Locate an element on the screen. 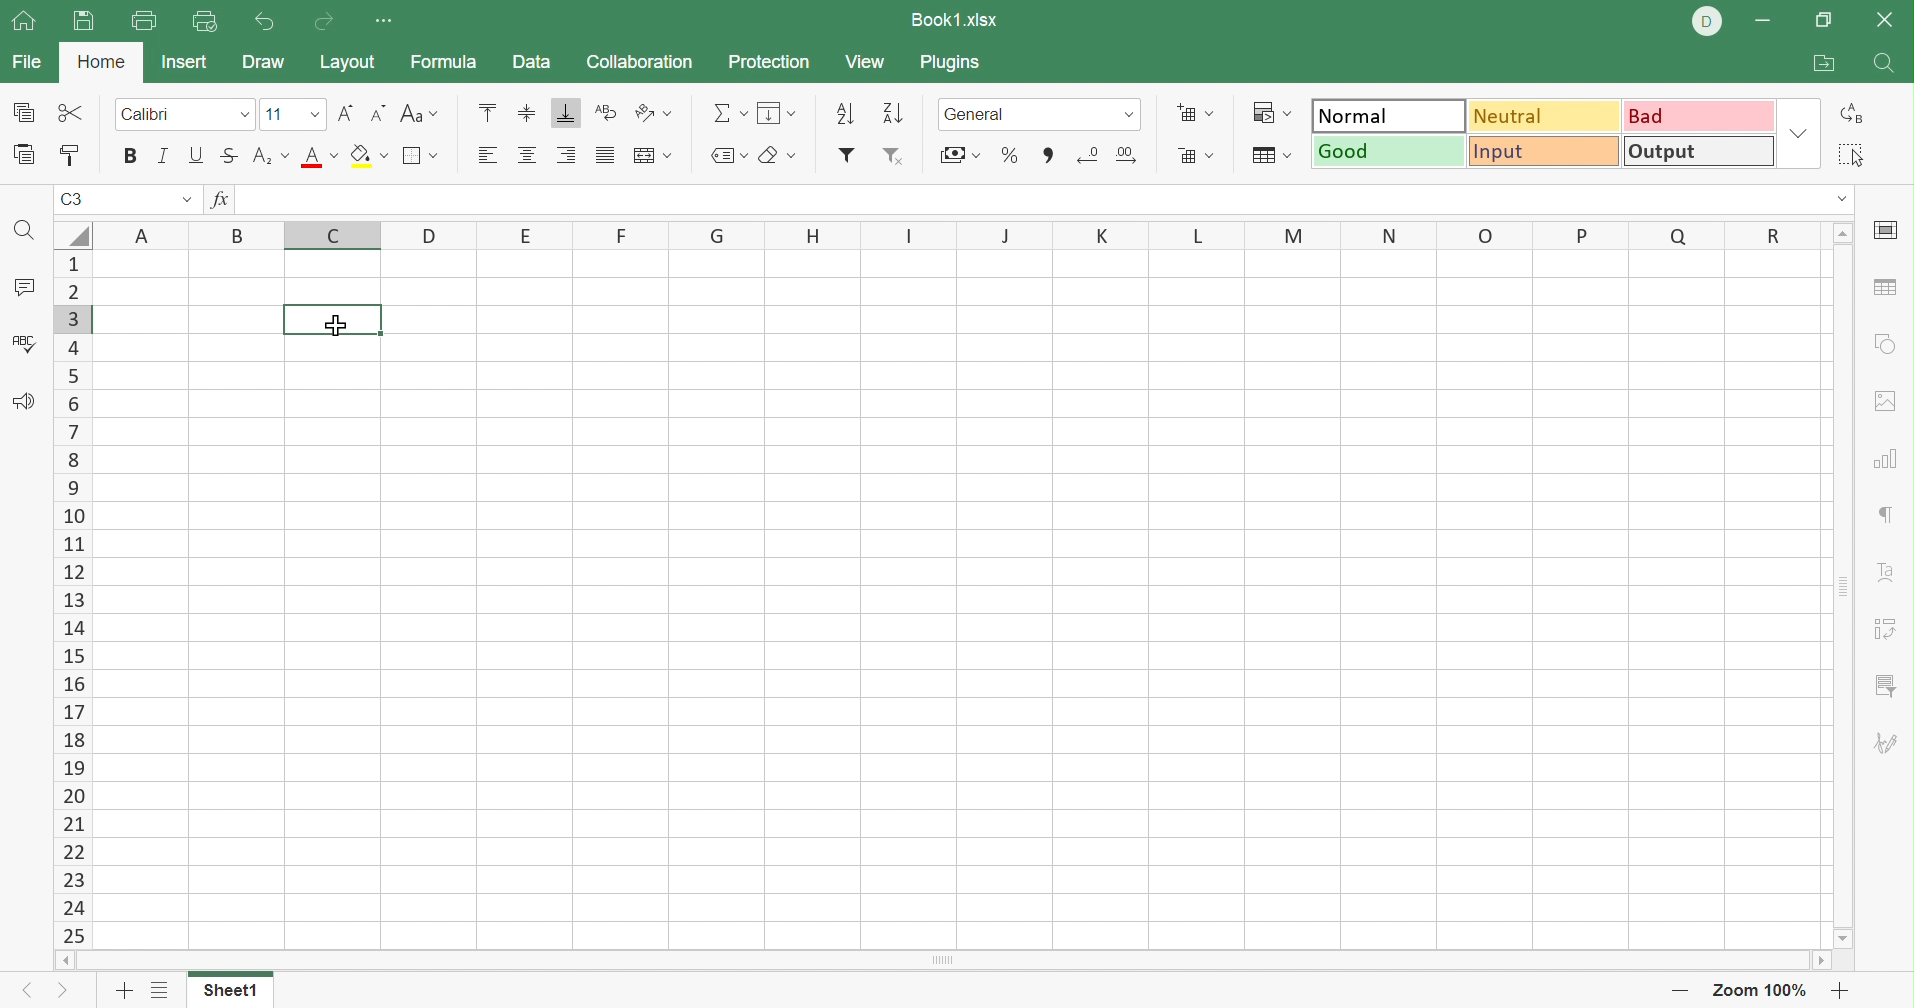 This screenshot has width=1914, height=1008. Scroll right is located at coordinates (1822, 960).